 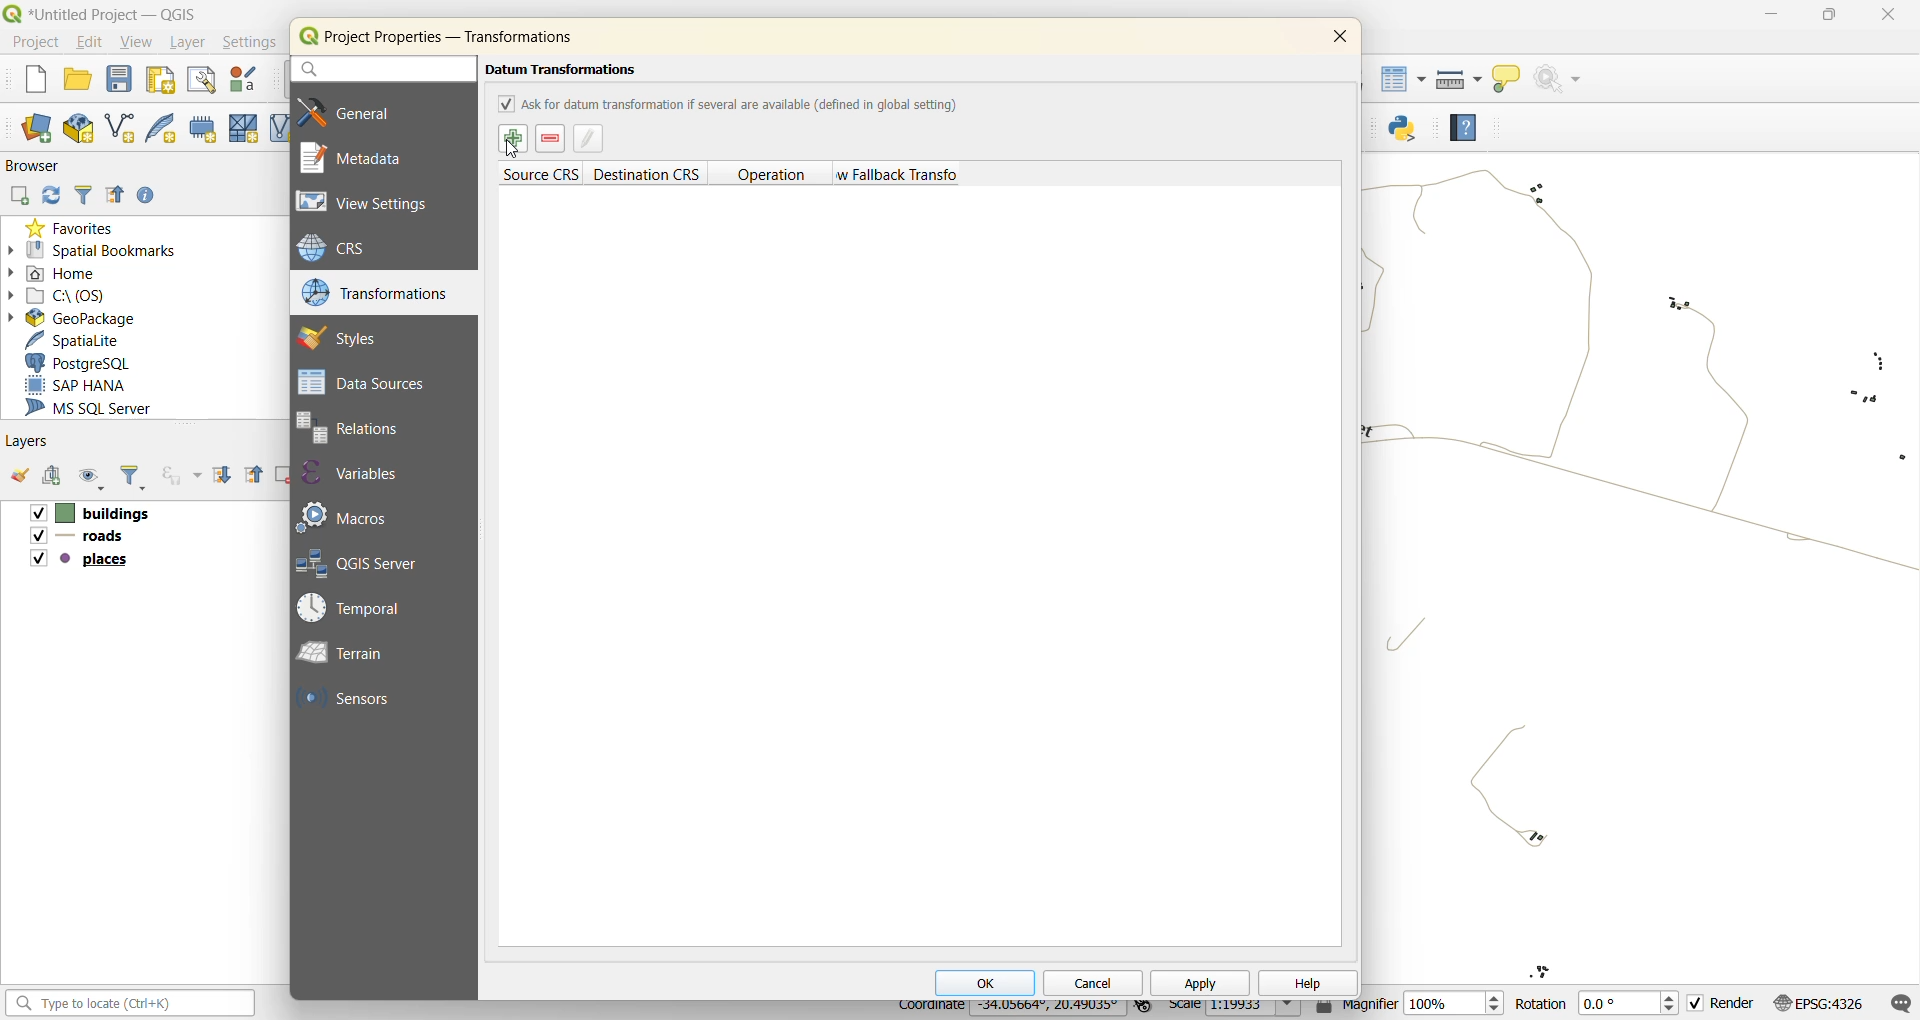 What do you see at coordinates (186, 43) in the screenshot?
I see `layer` at bounding box center [186, 43].